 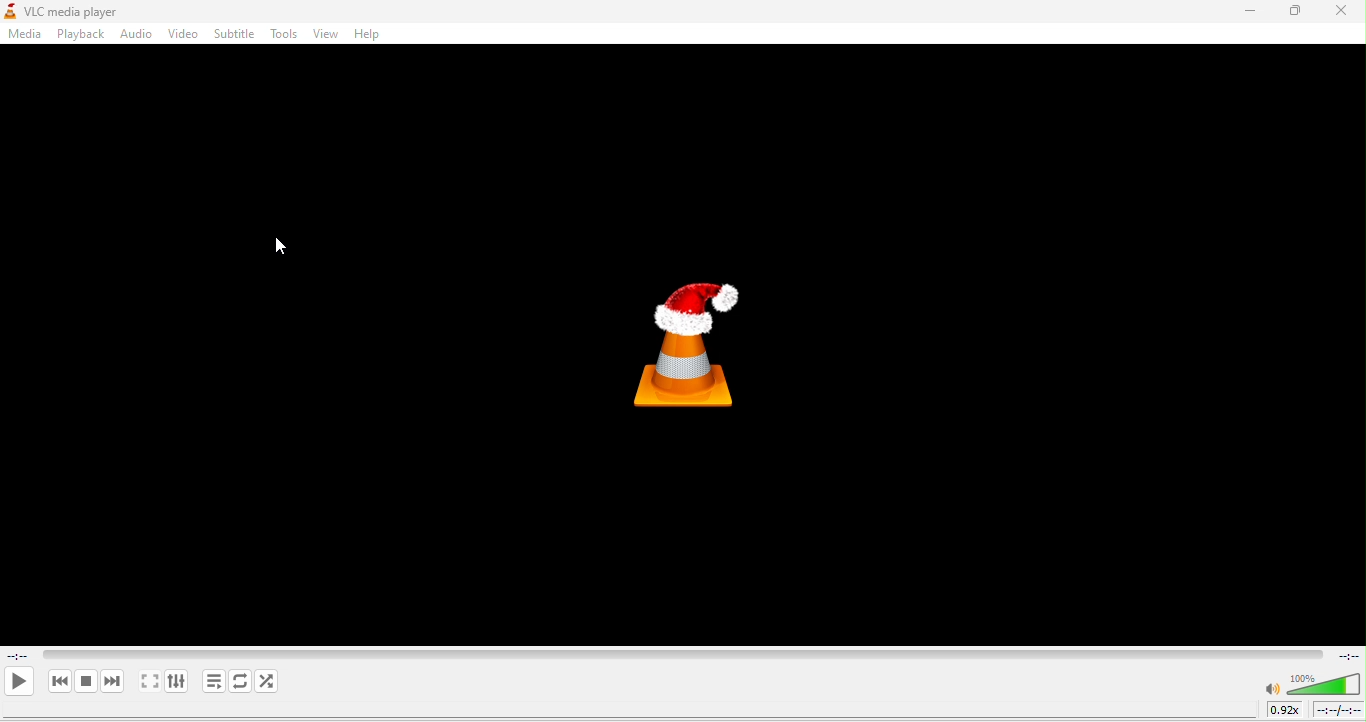 I want to click on stop playback, so click(x=87, y=681).